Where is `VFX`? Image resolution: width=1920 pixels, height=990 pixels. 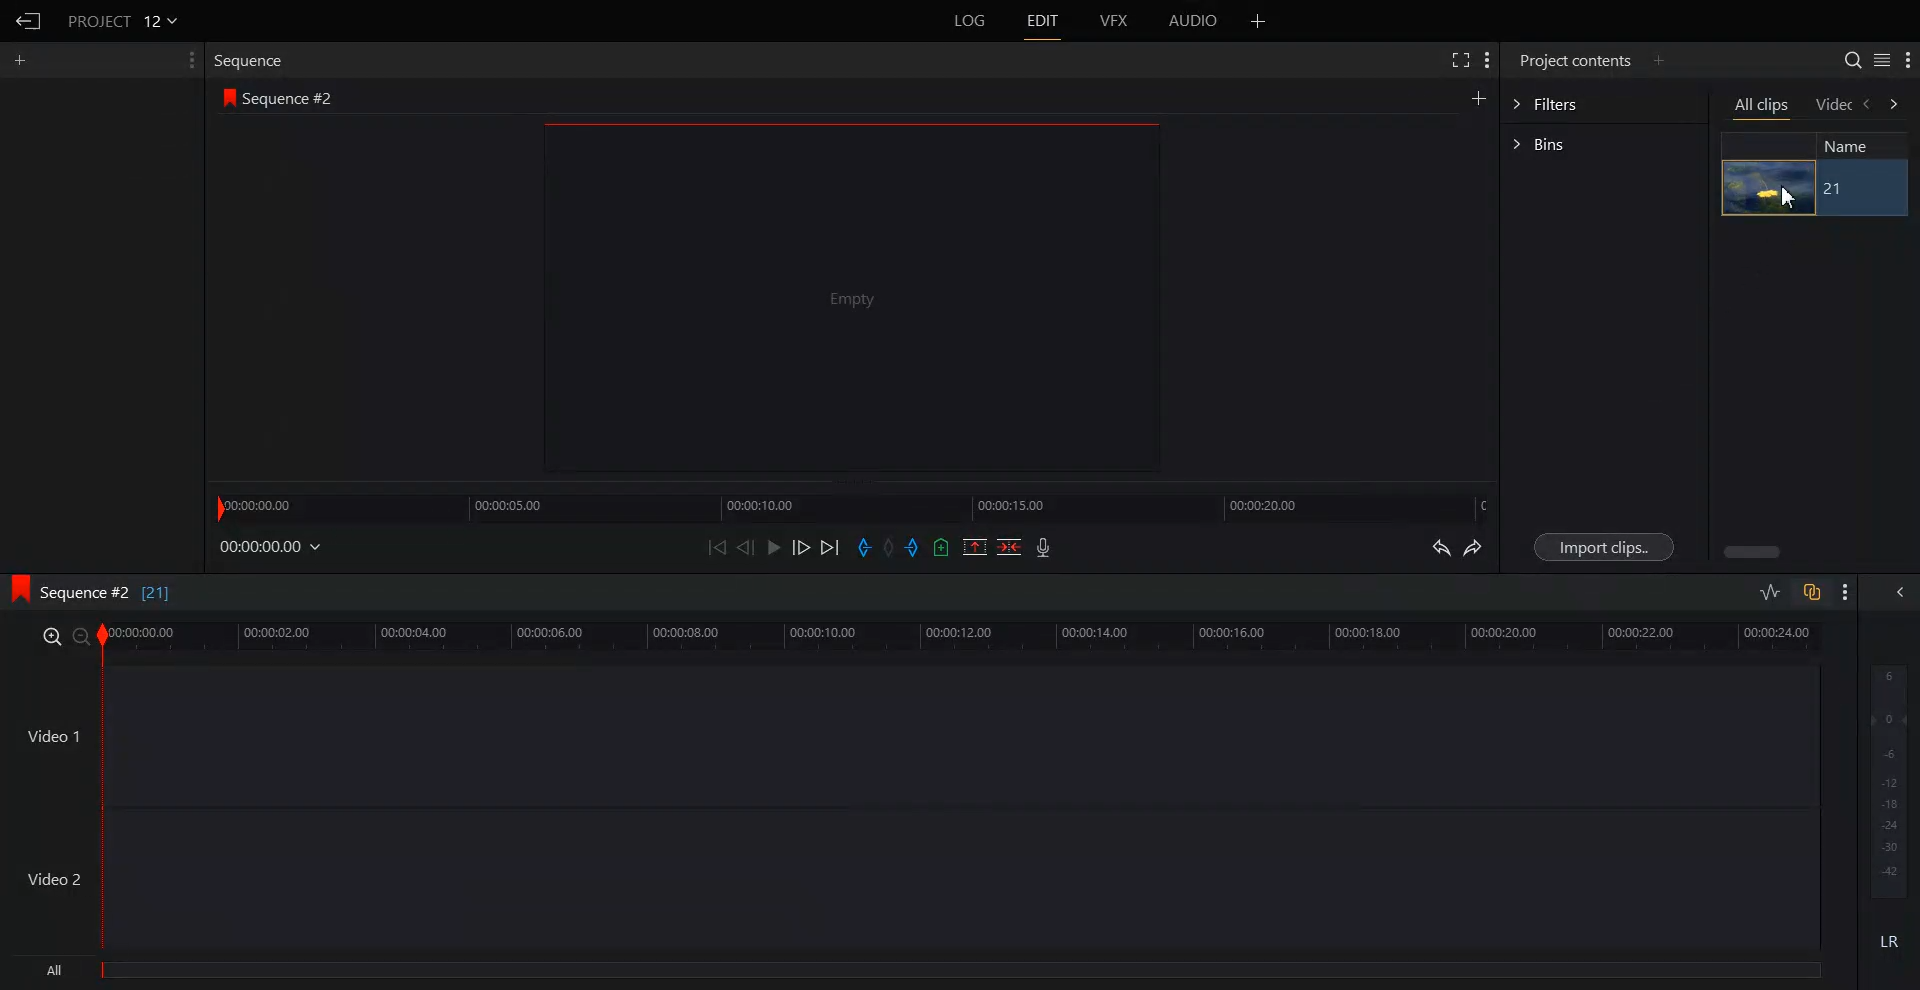 VFX is located at coordinates (1116, 21).